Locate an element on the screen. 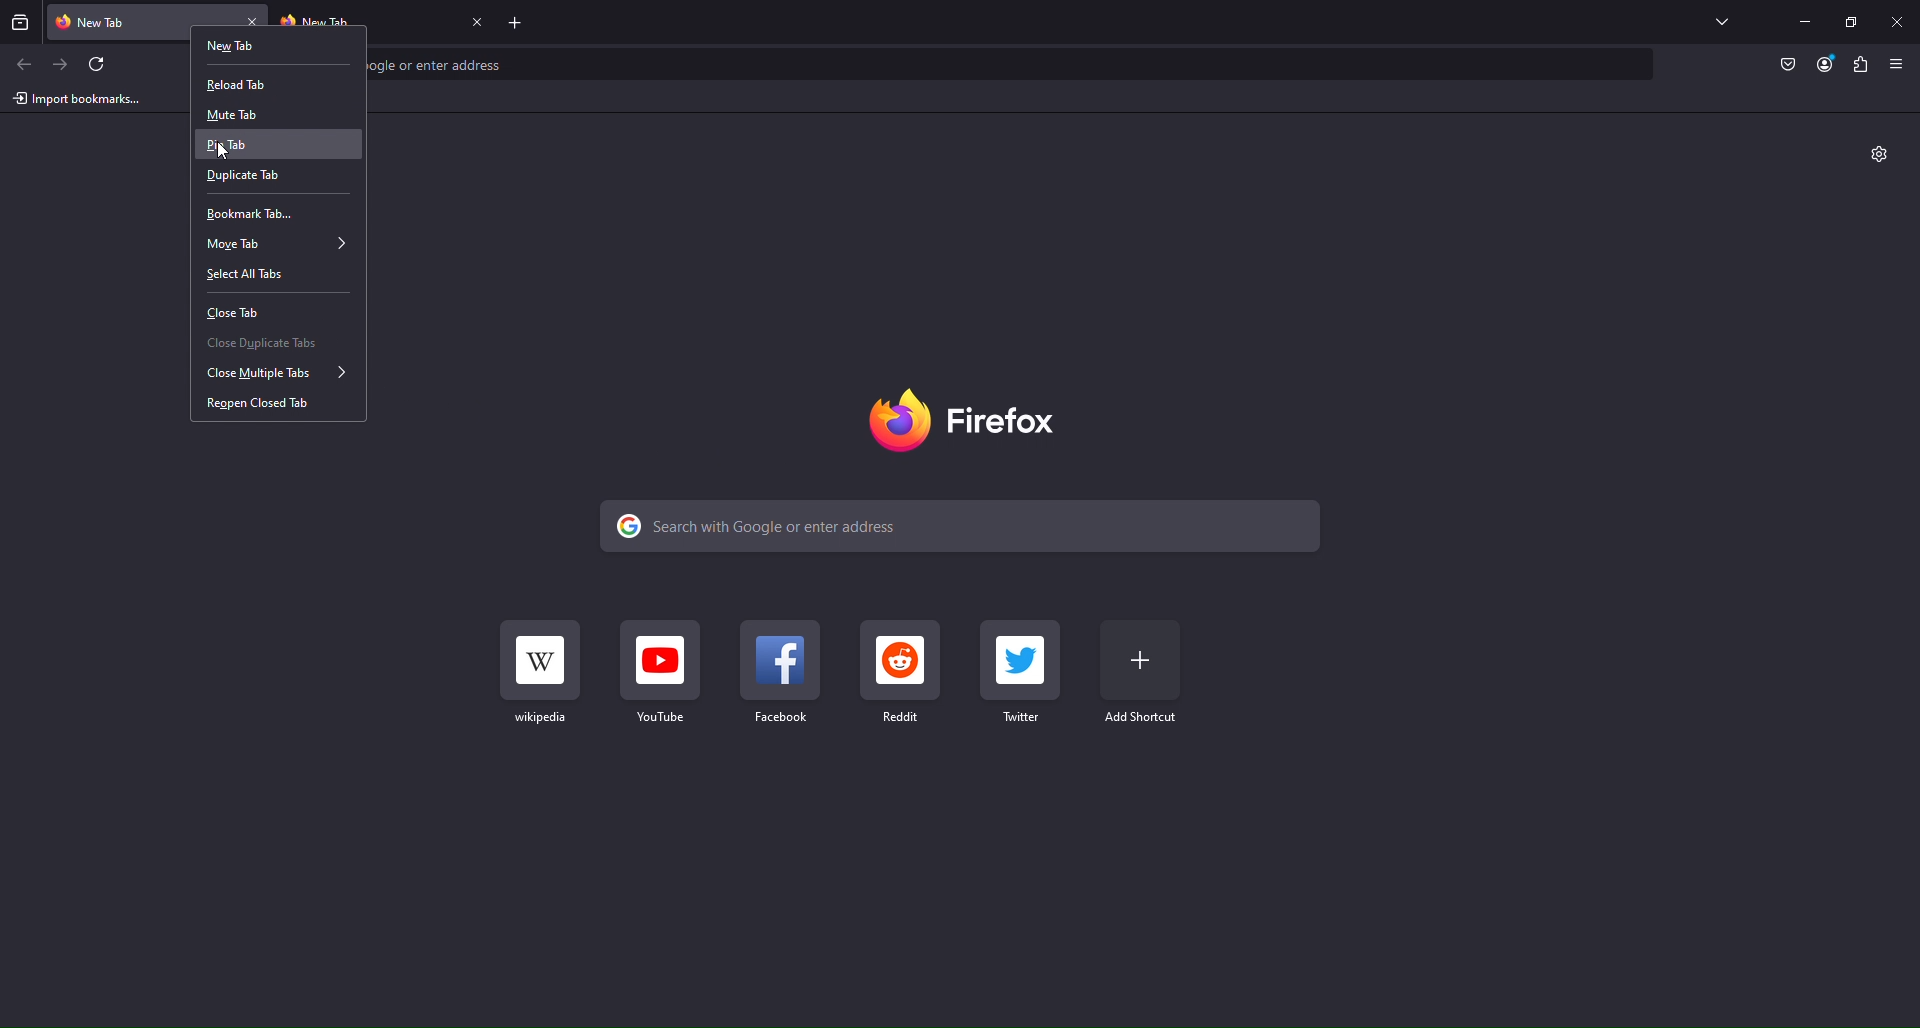  Close Multiple Tabs is located at coordinates (278, 375).